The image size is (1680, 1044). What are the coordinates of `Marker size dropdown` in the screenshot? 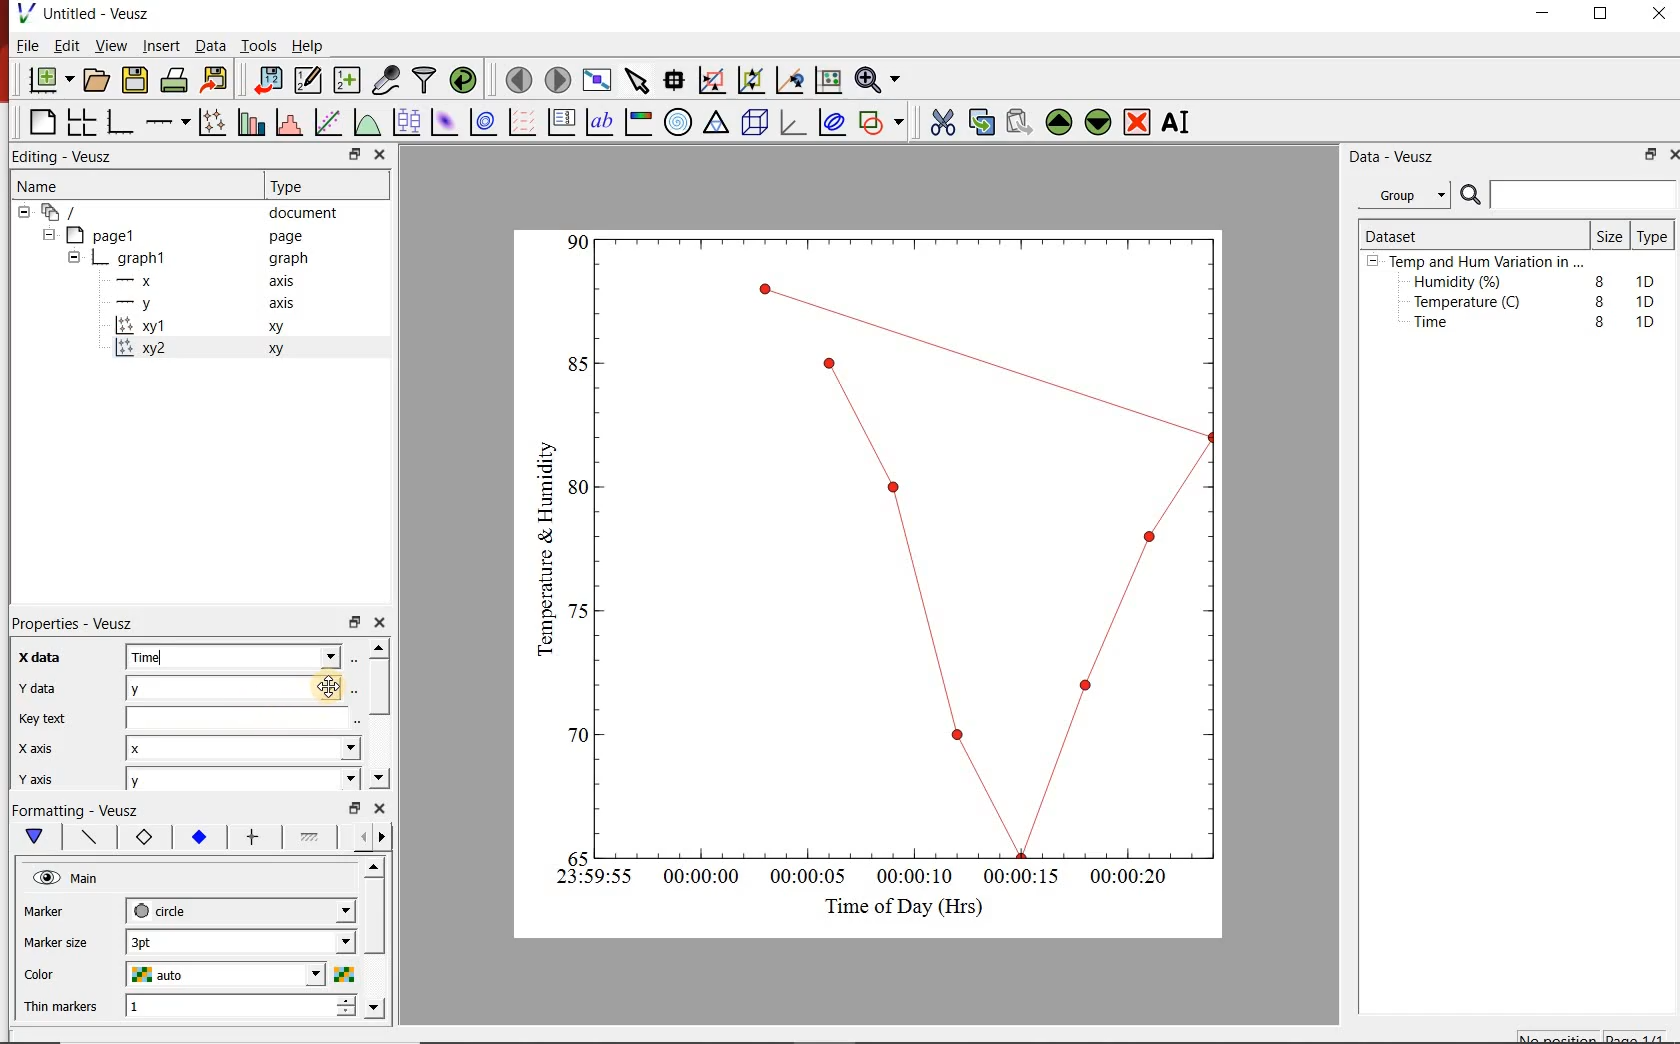 It's located at (299, 943).